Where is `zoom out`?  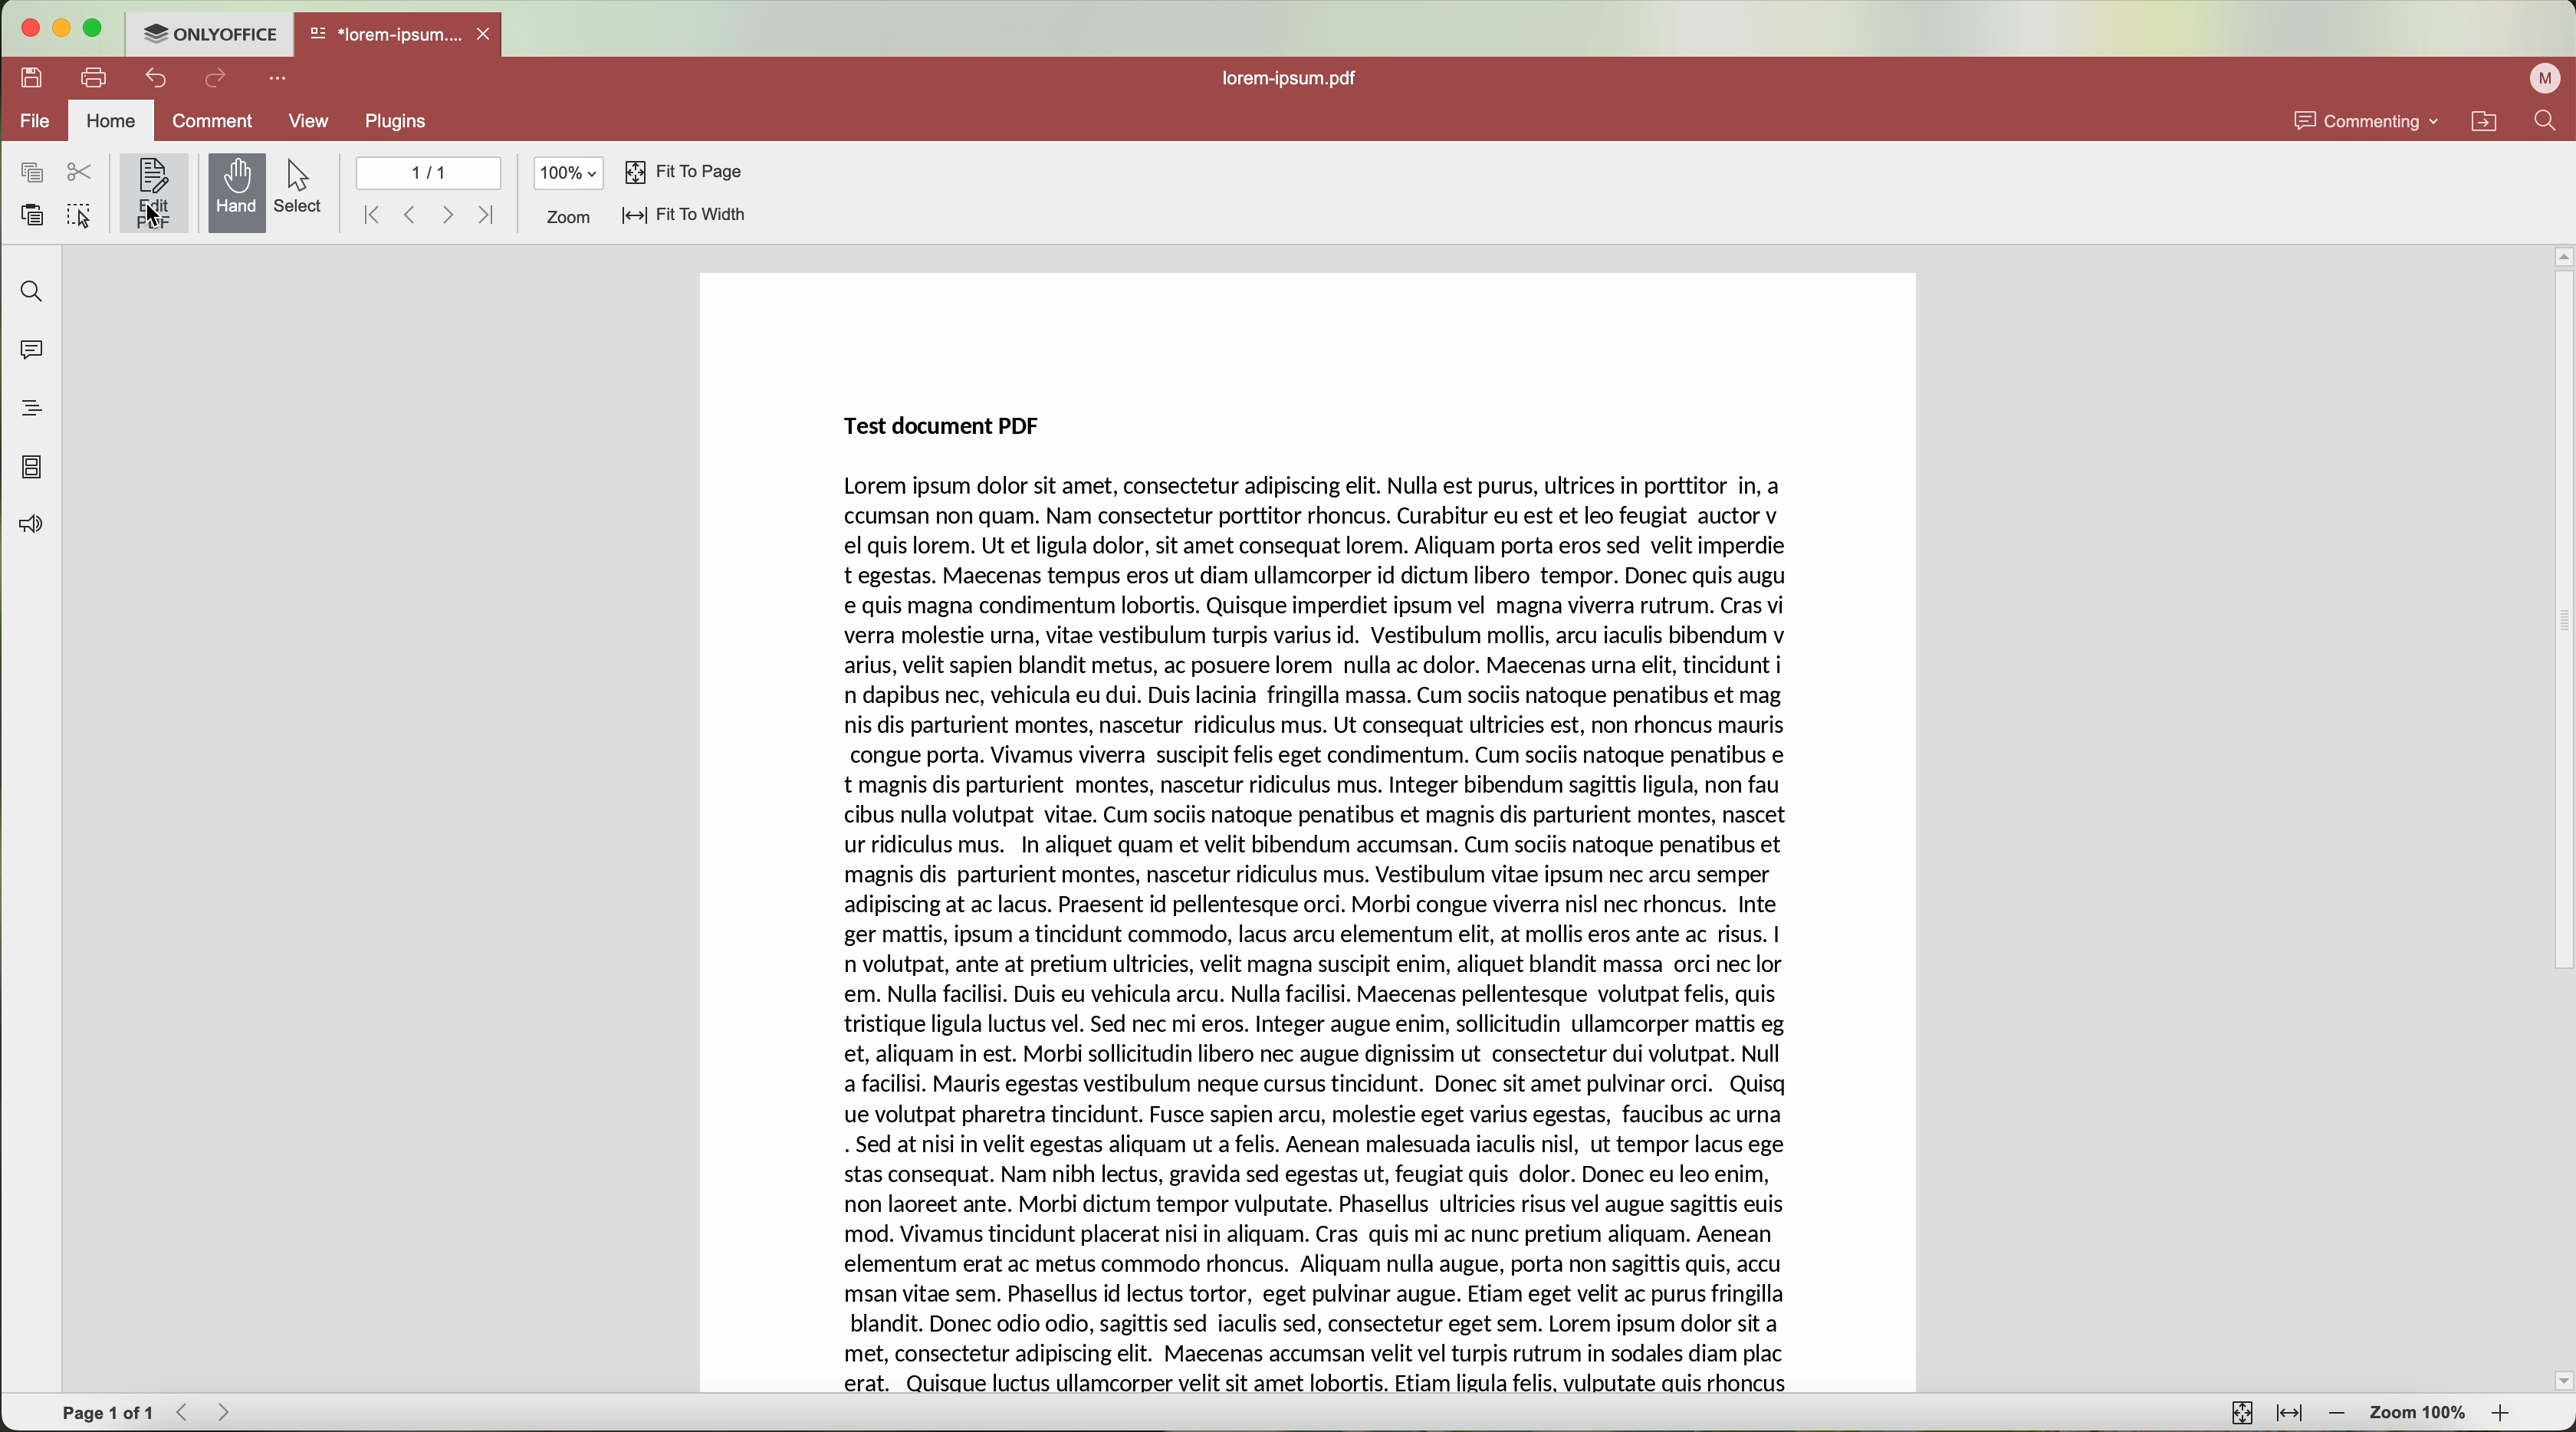 zoom out is located at coordinates (2341, 1416).